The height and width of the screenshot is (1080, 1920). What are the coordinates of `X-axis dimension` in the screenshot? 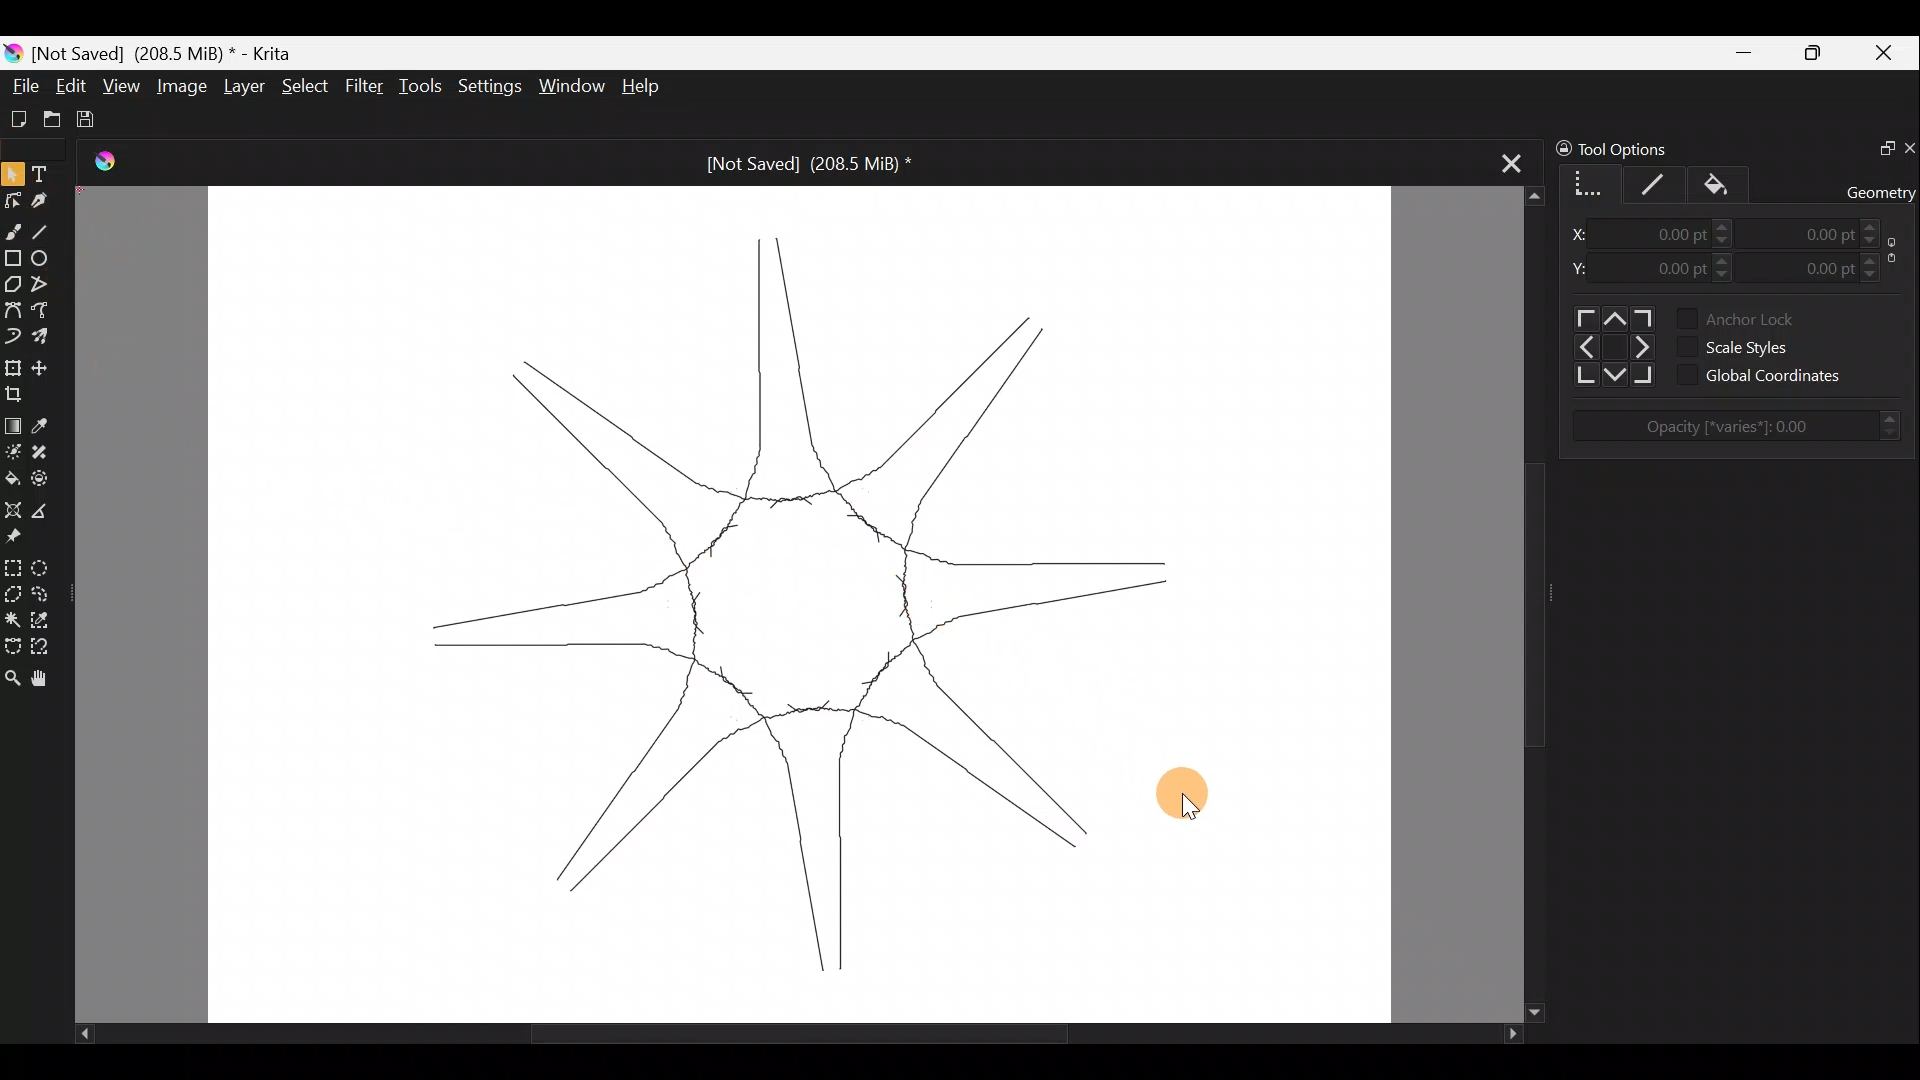 It's located at (1582, 234).